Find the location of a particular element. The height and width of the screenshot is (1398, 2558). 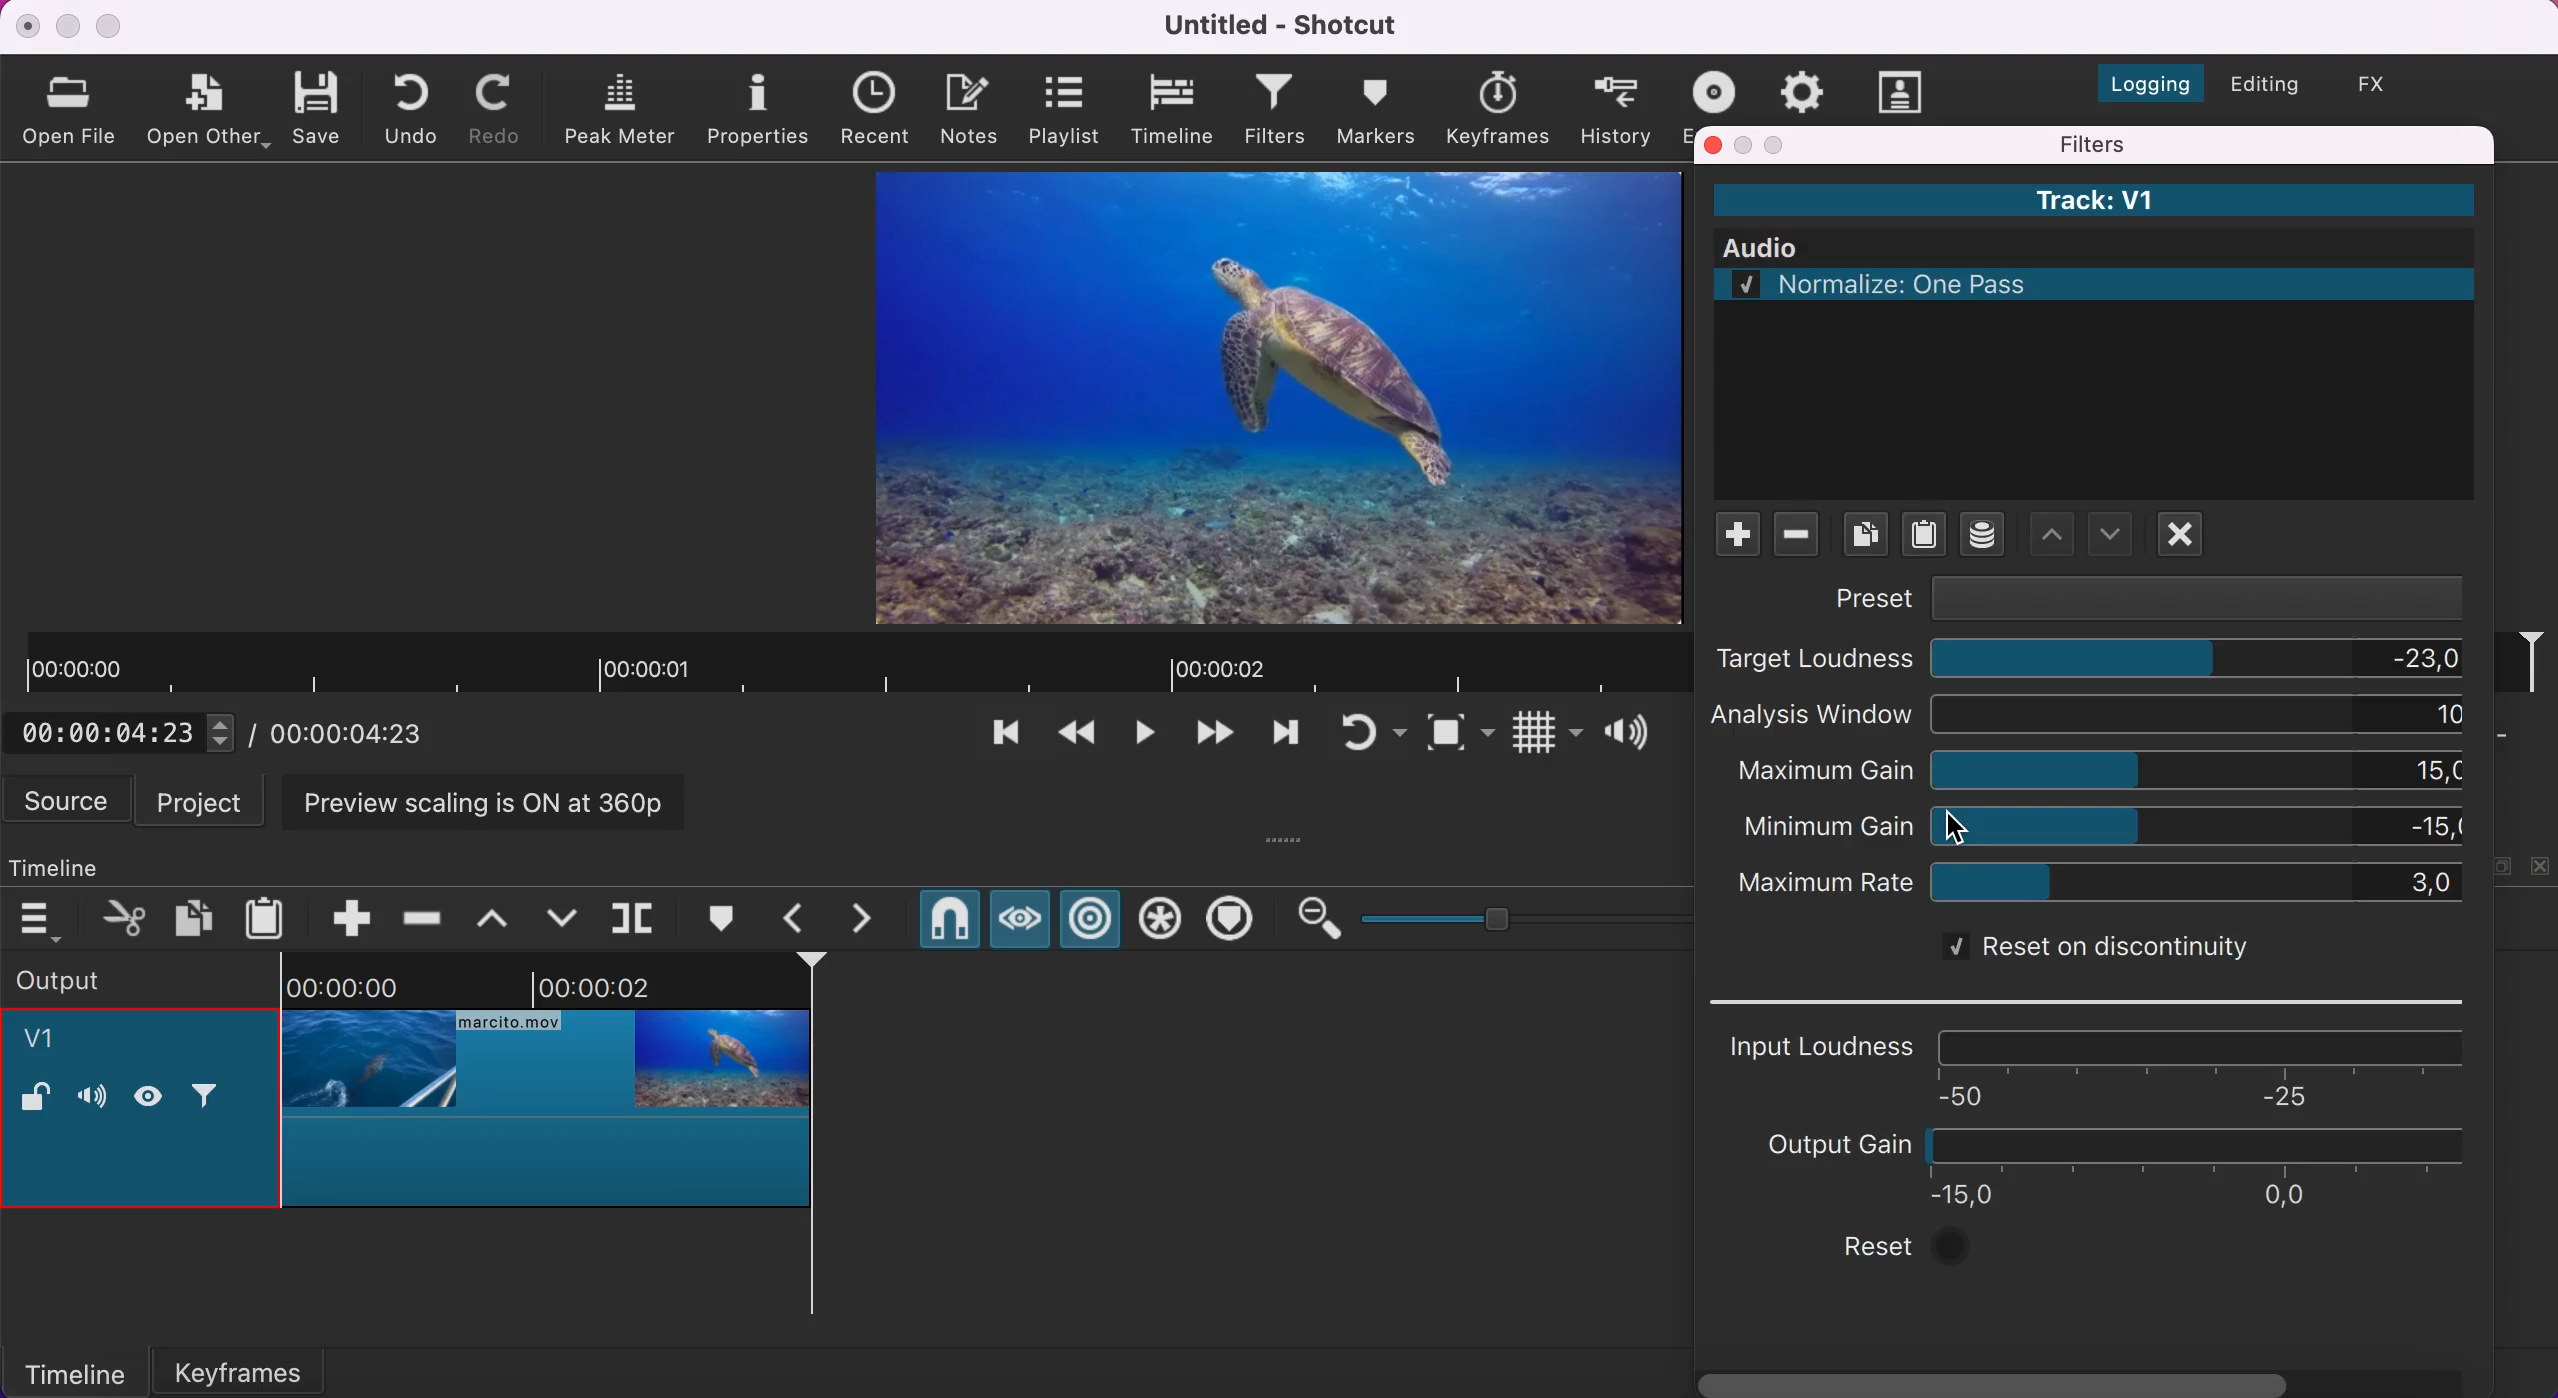

filters is located at coordinates (1277, 112).